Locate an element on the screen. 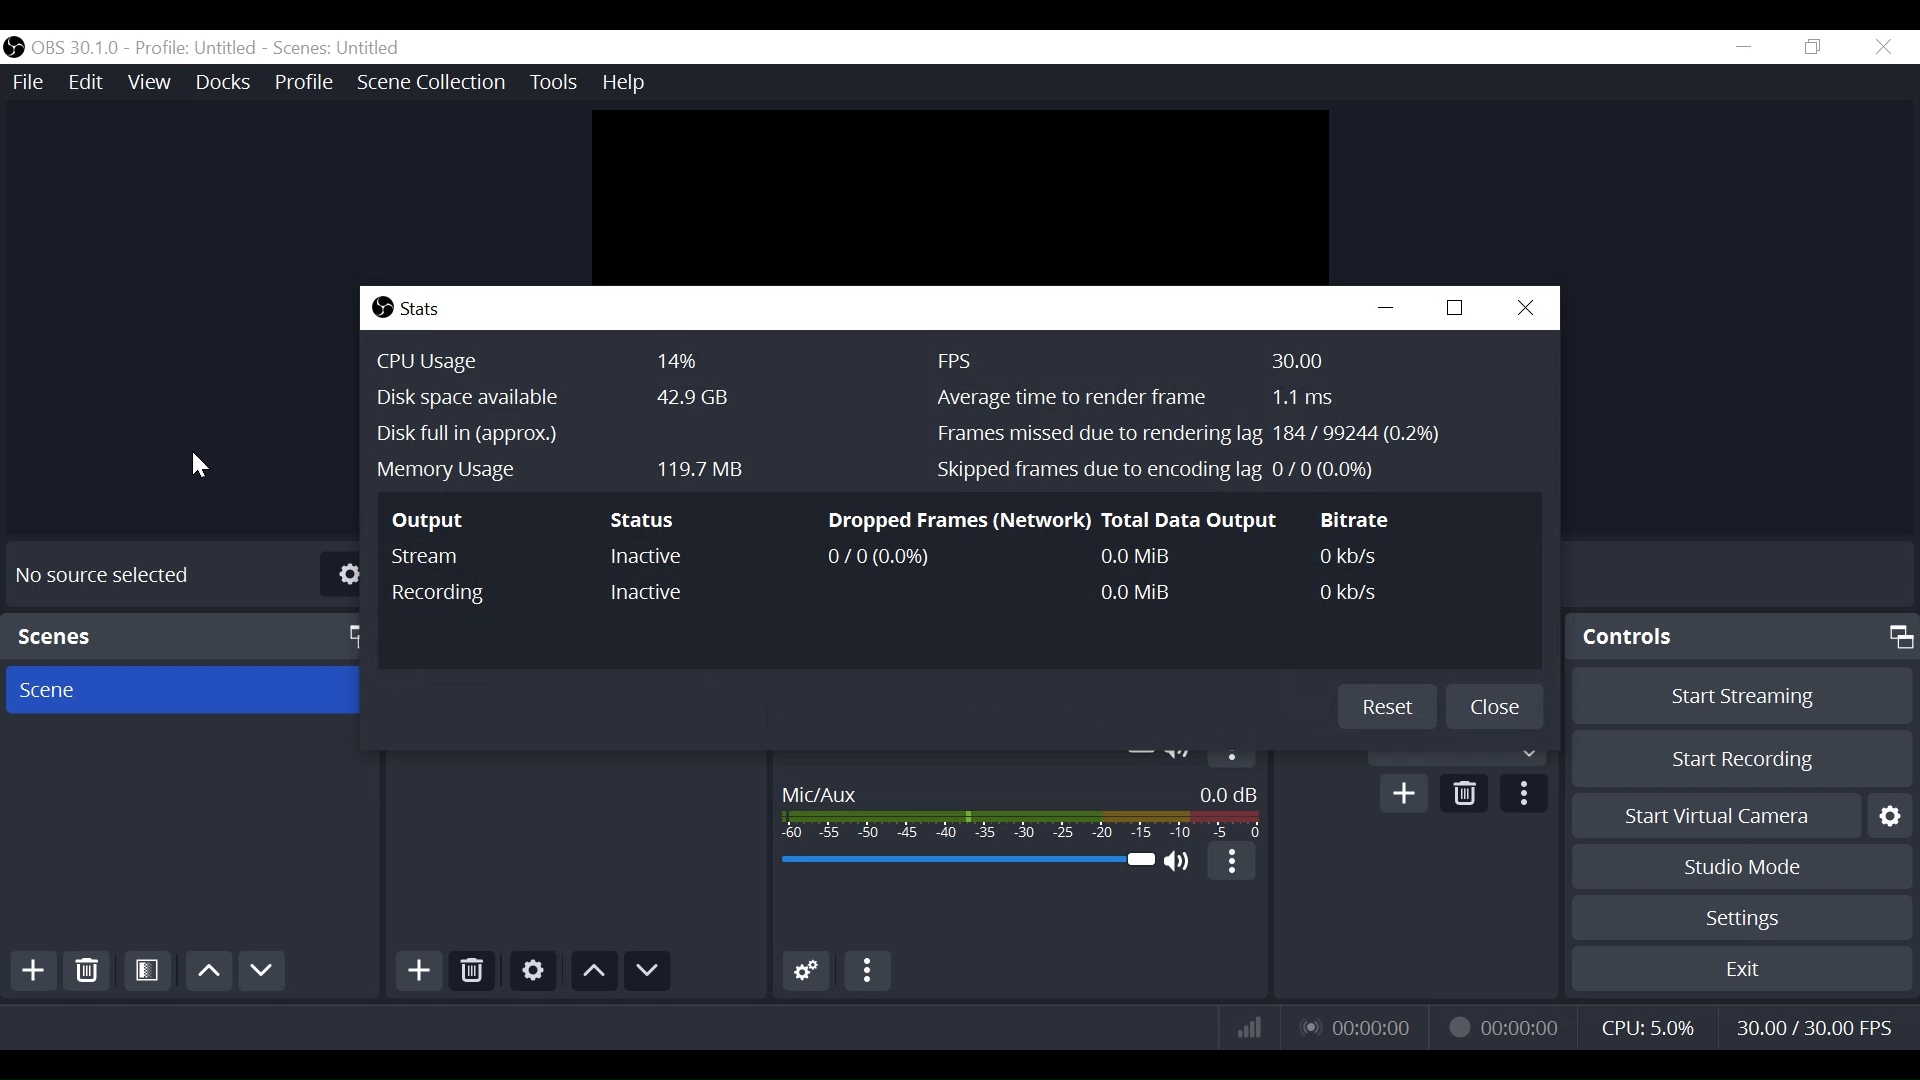 The height and width of the screenshot is (1080, 1920). Disk Full in is located at coordinates (635, 435).